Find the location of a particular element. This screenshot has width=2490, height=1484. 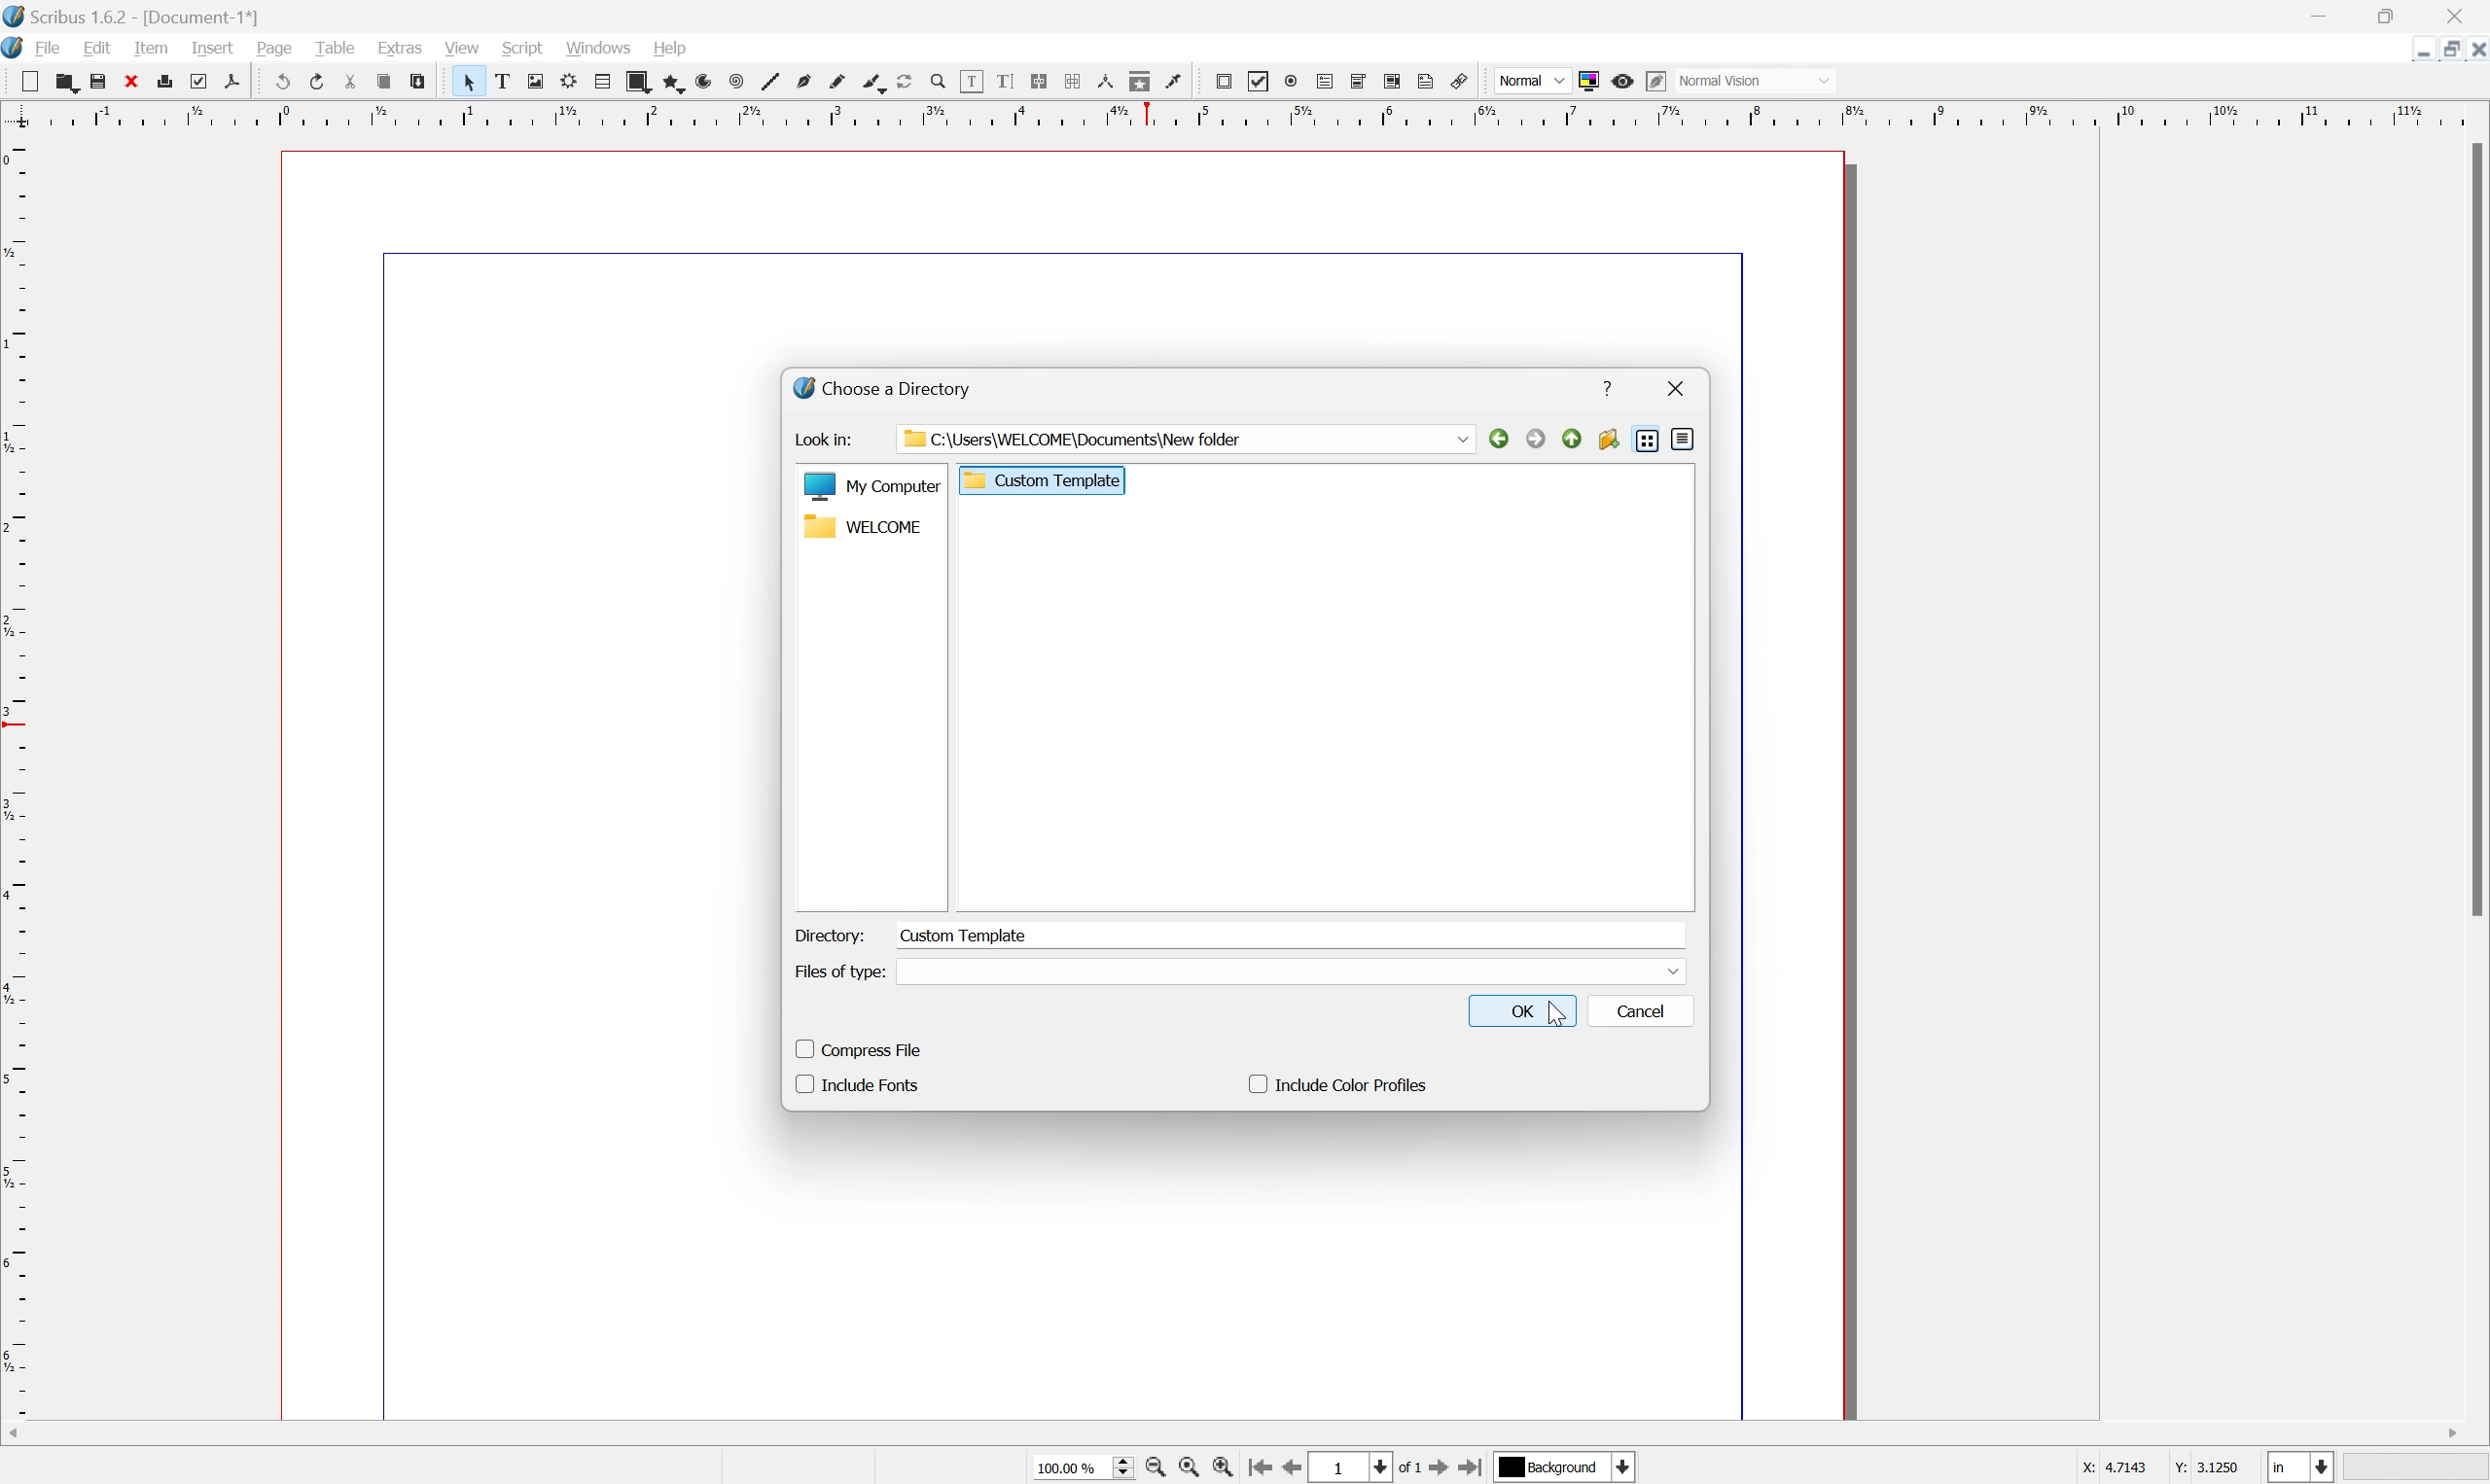

bezier curve is located at coordinates (806, 80).